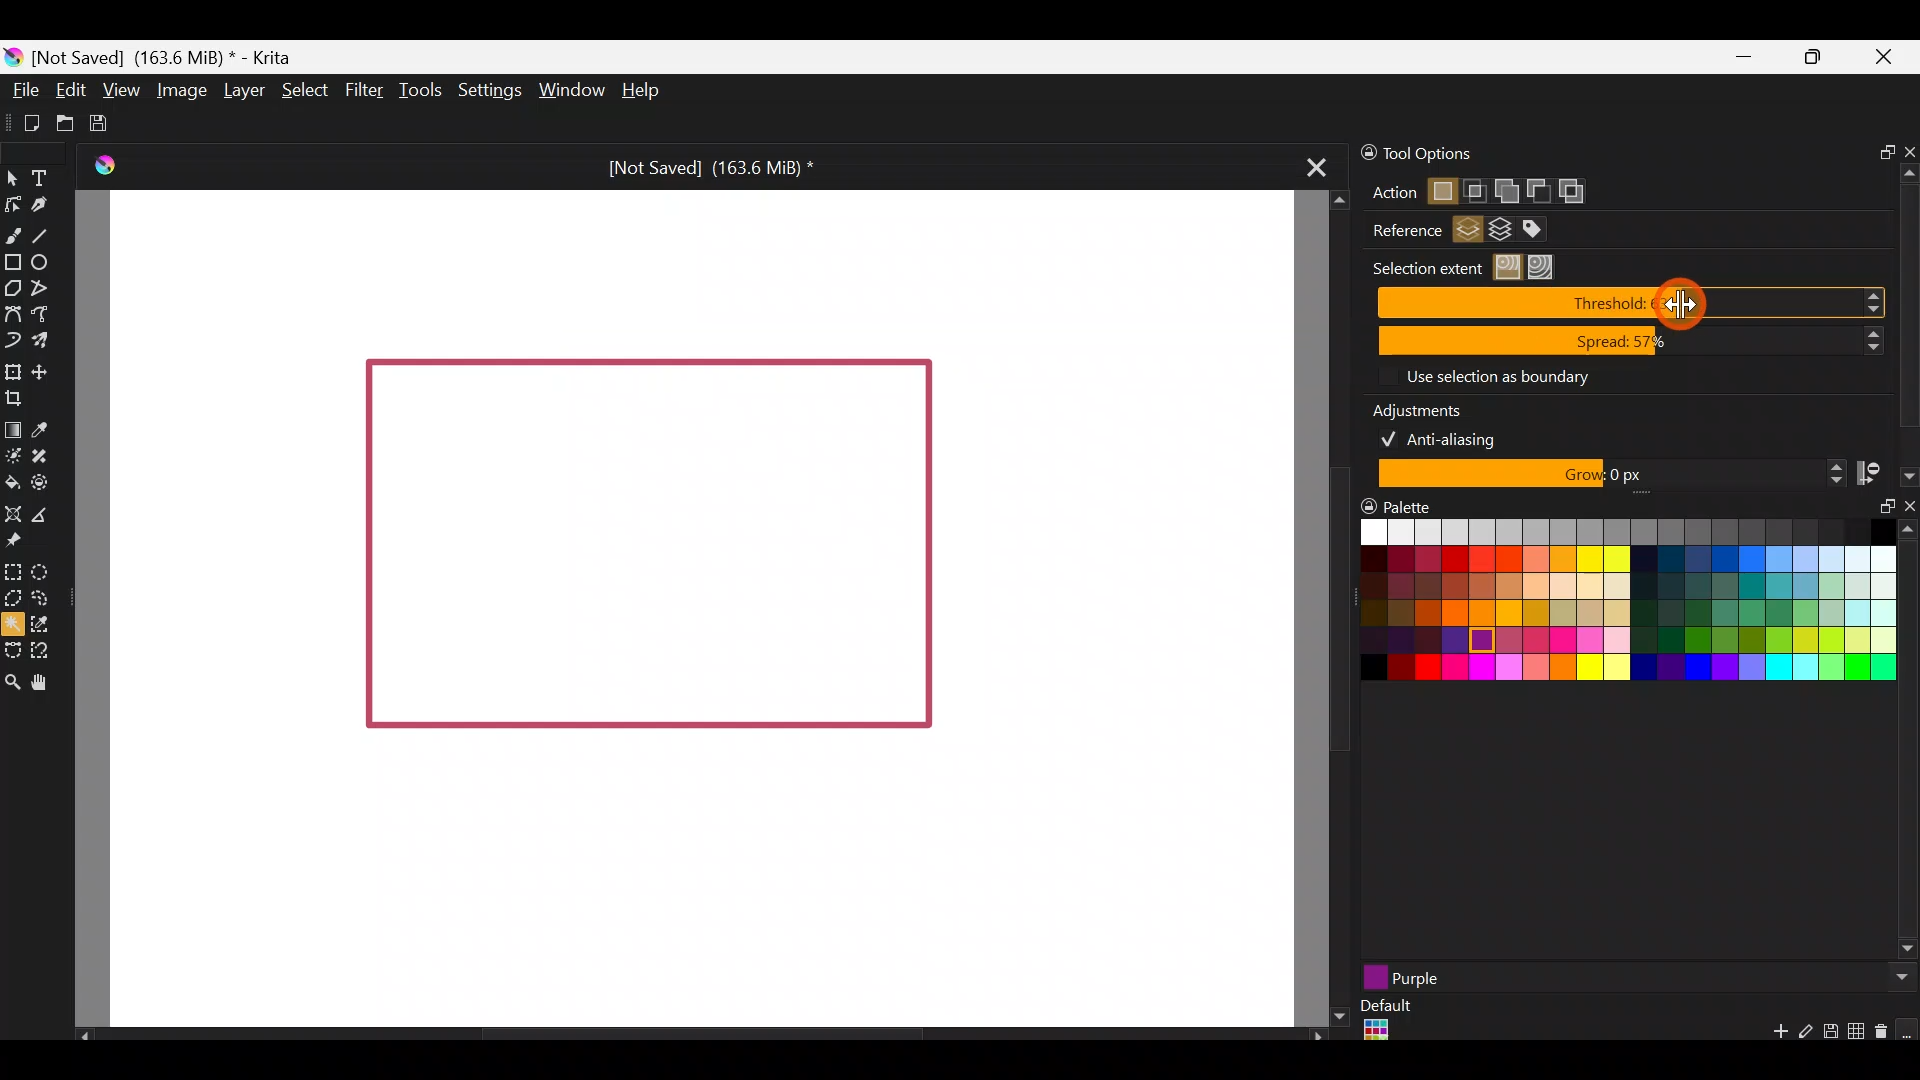 The height and width of the screenshot is (1080, 1920). Describe the element at coordinates (1424, 268) in the screenshot. I see `Selection extent` at that location.